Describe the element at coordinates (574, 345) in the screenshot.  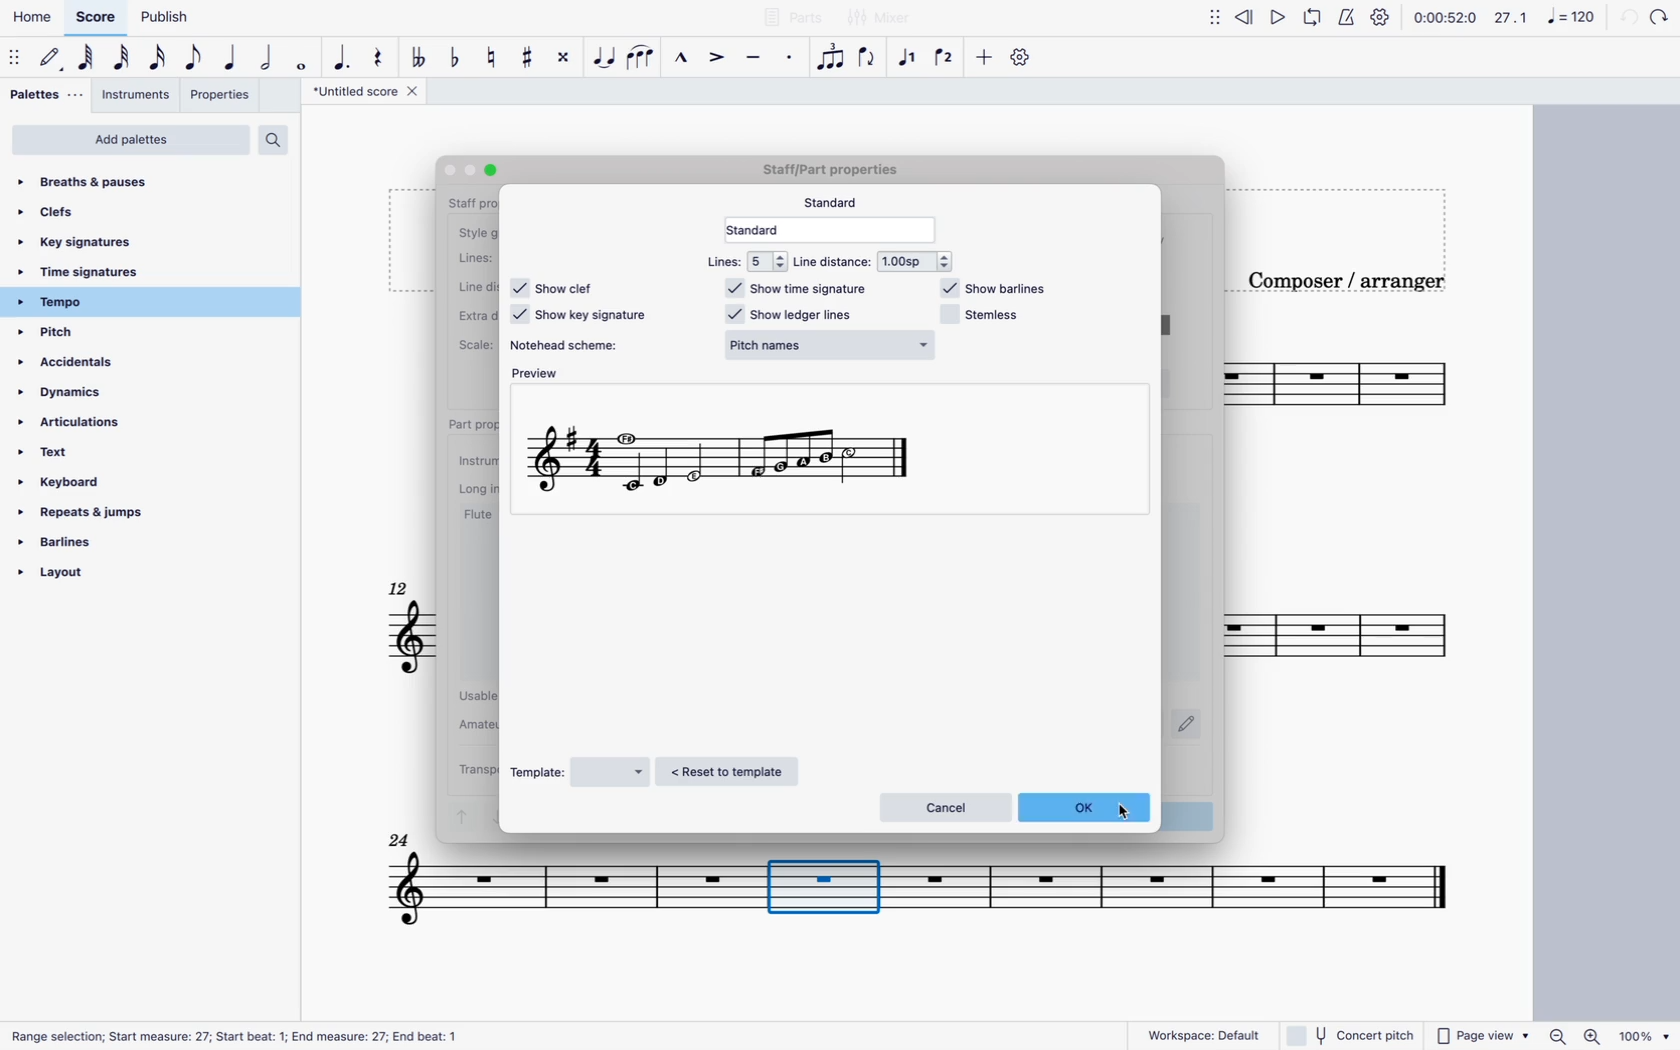
I see `notehead scheme` at that location.